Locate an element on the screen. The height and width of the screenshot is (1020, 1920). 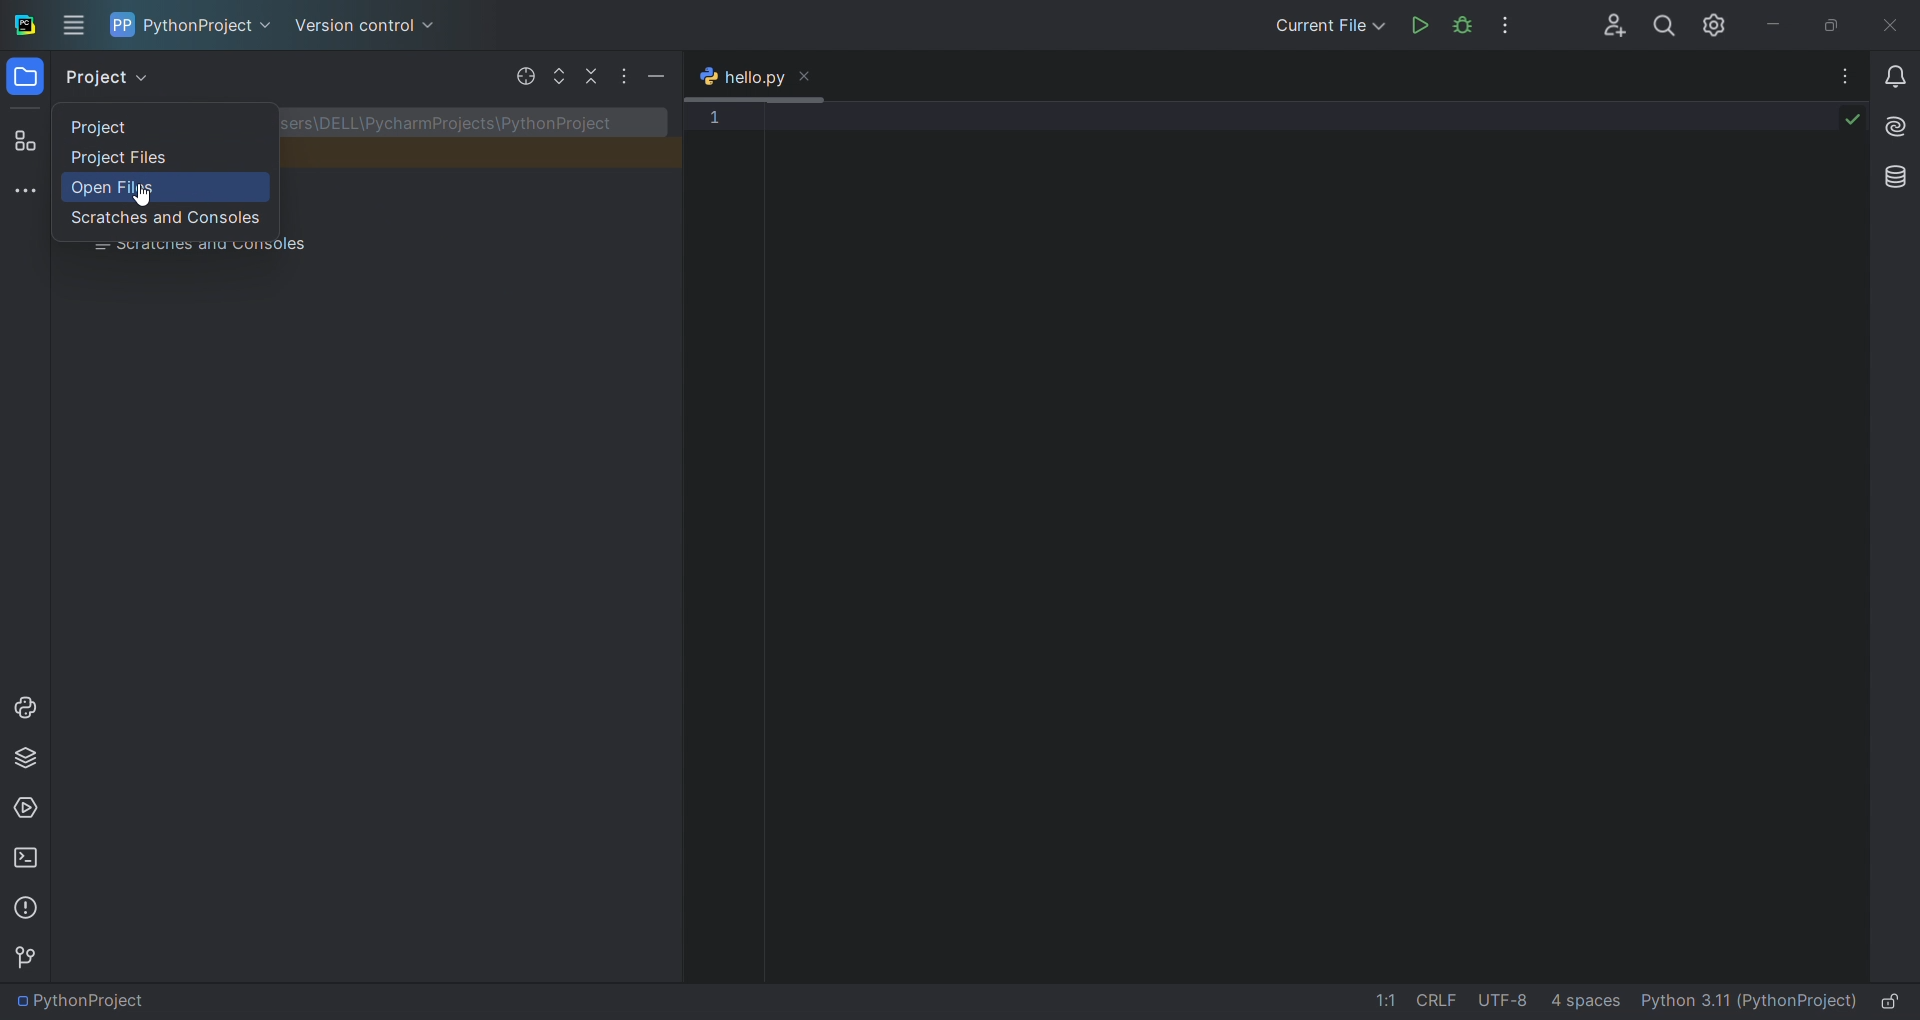
close is located at coordinates (1890, 25).